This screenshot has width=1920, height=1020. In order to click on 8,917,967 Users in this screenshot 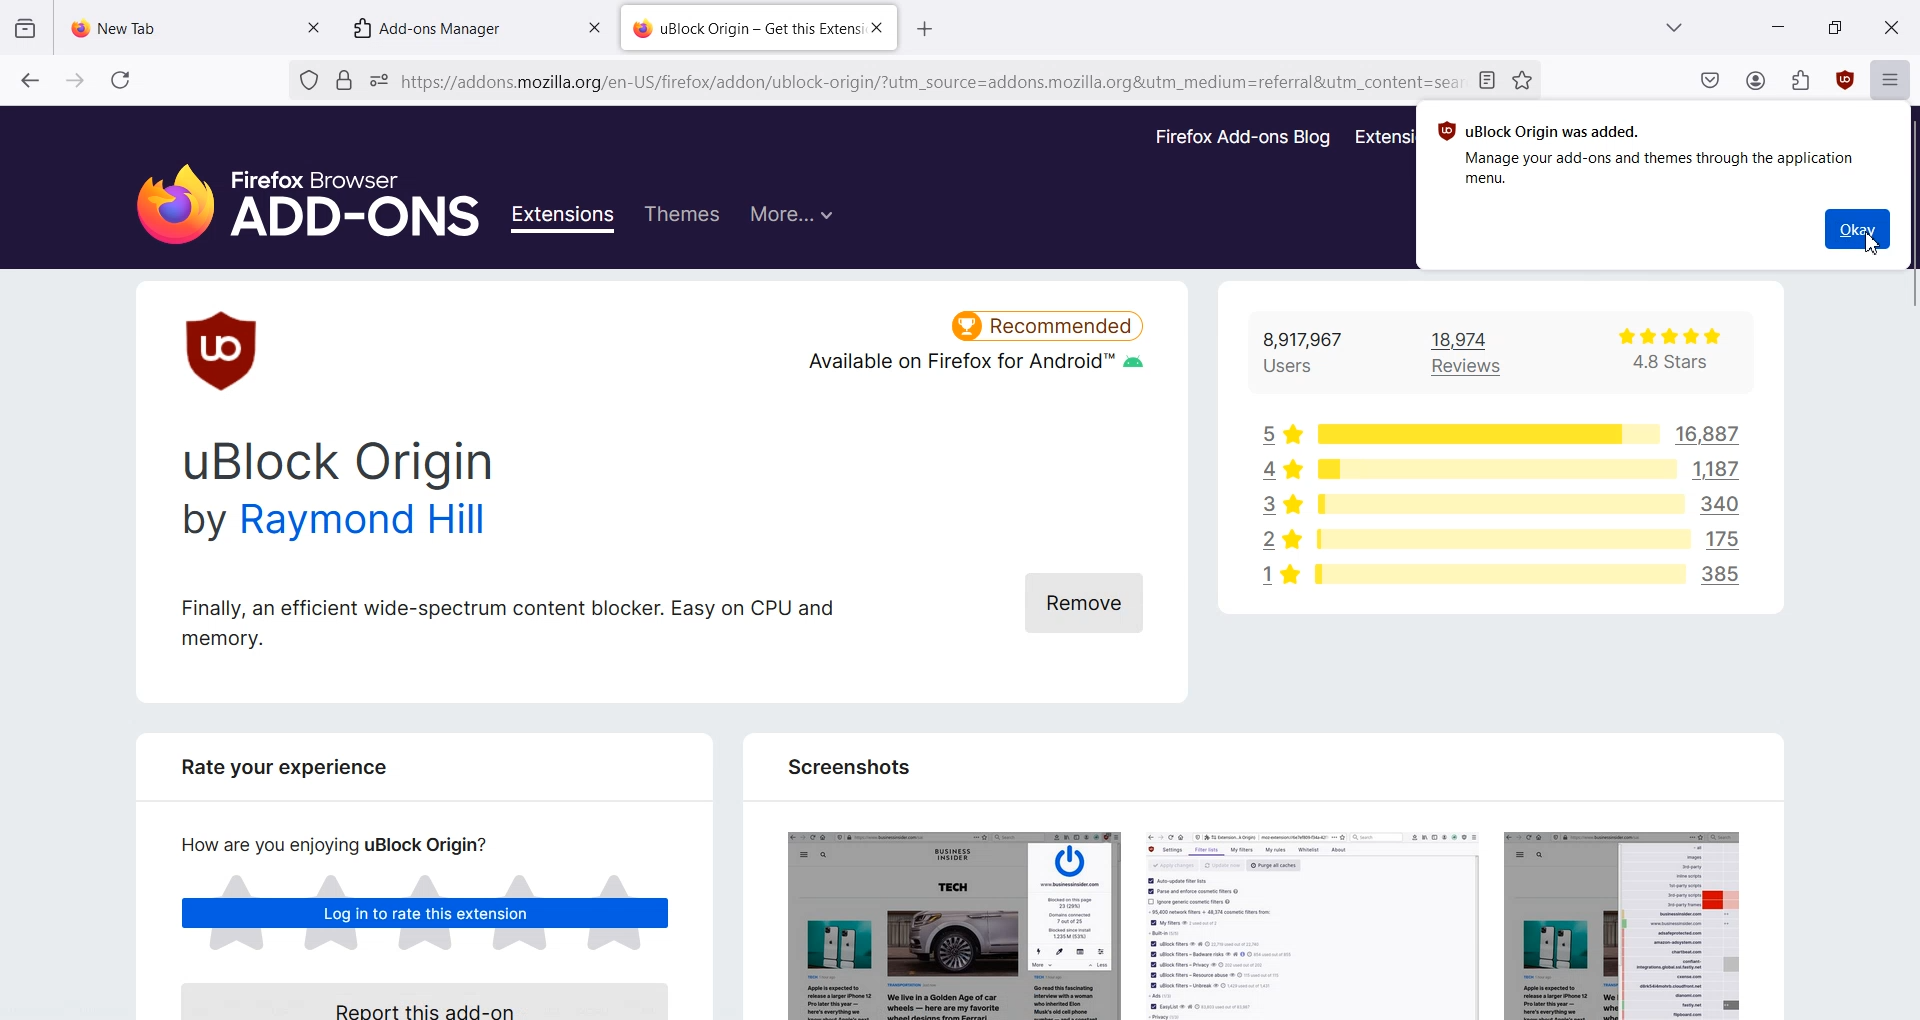, I will do `click(1303, 353)`.